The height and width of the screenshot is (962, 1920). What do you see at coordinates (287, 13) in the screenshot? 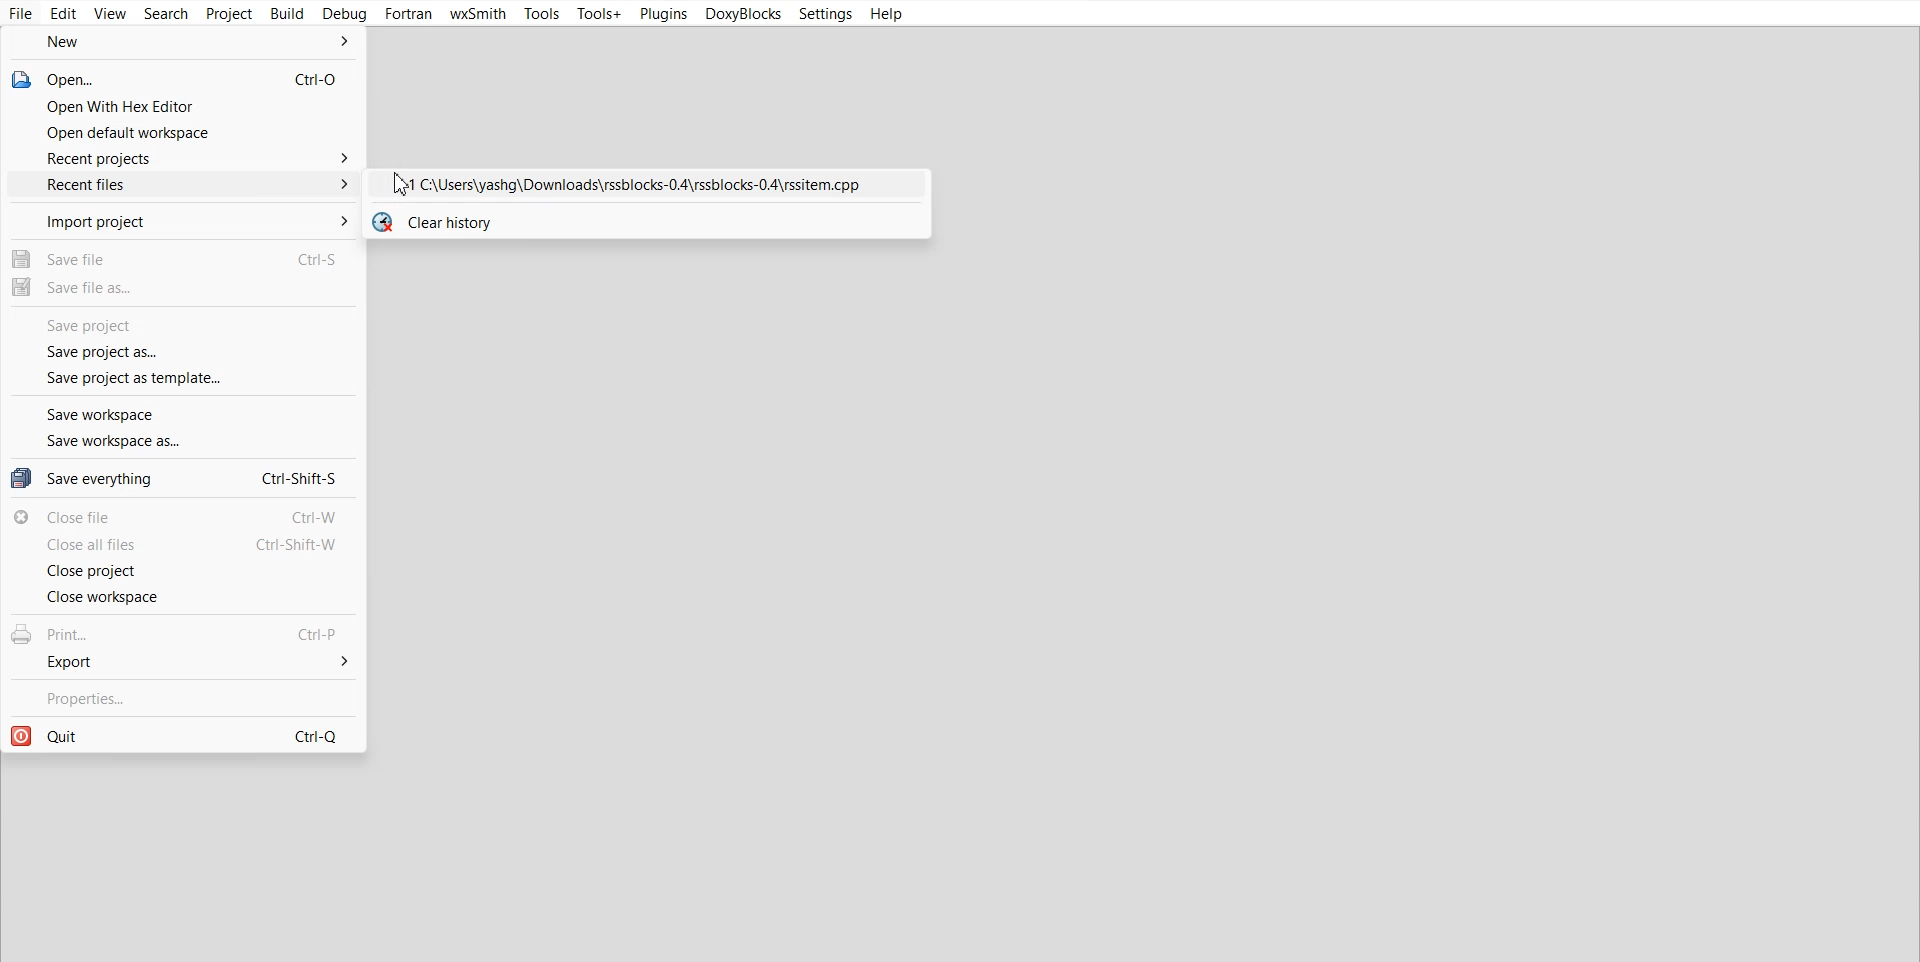
I see `Build` at bounding box center [287, 13].